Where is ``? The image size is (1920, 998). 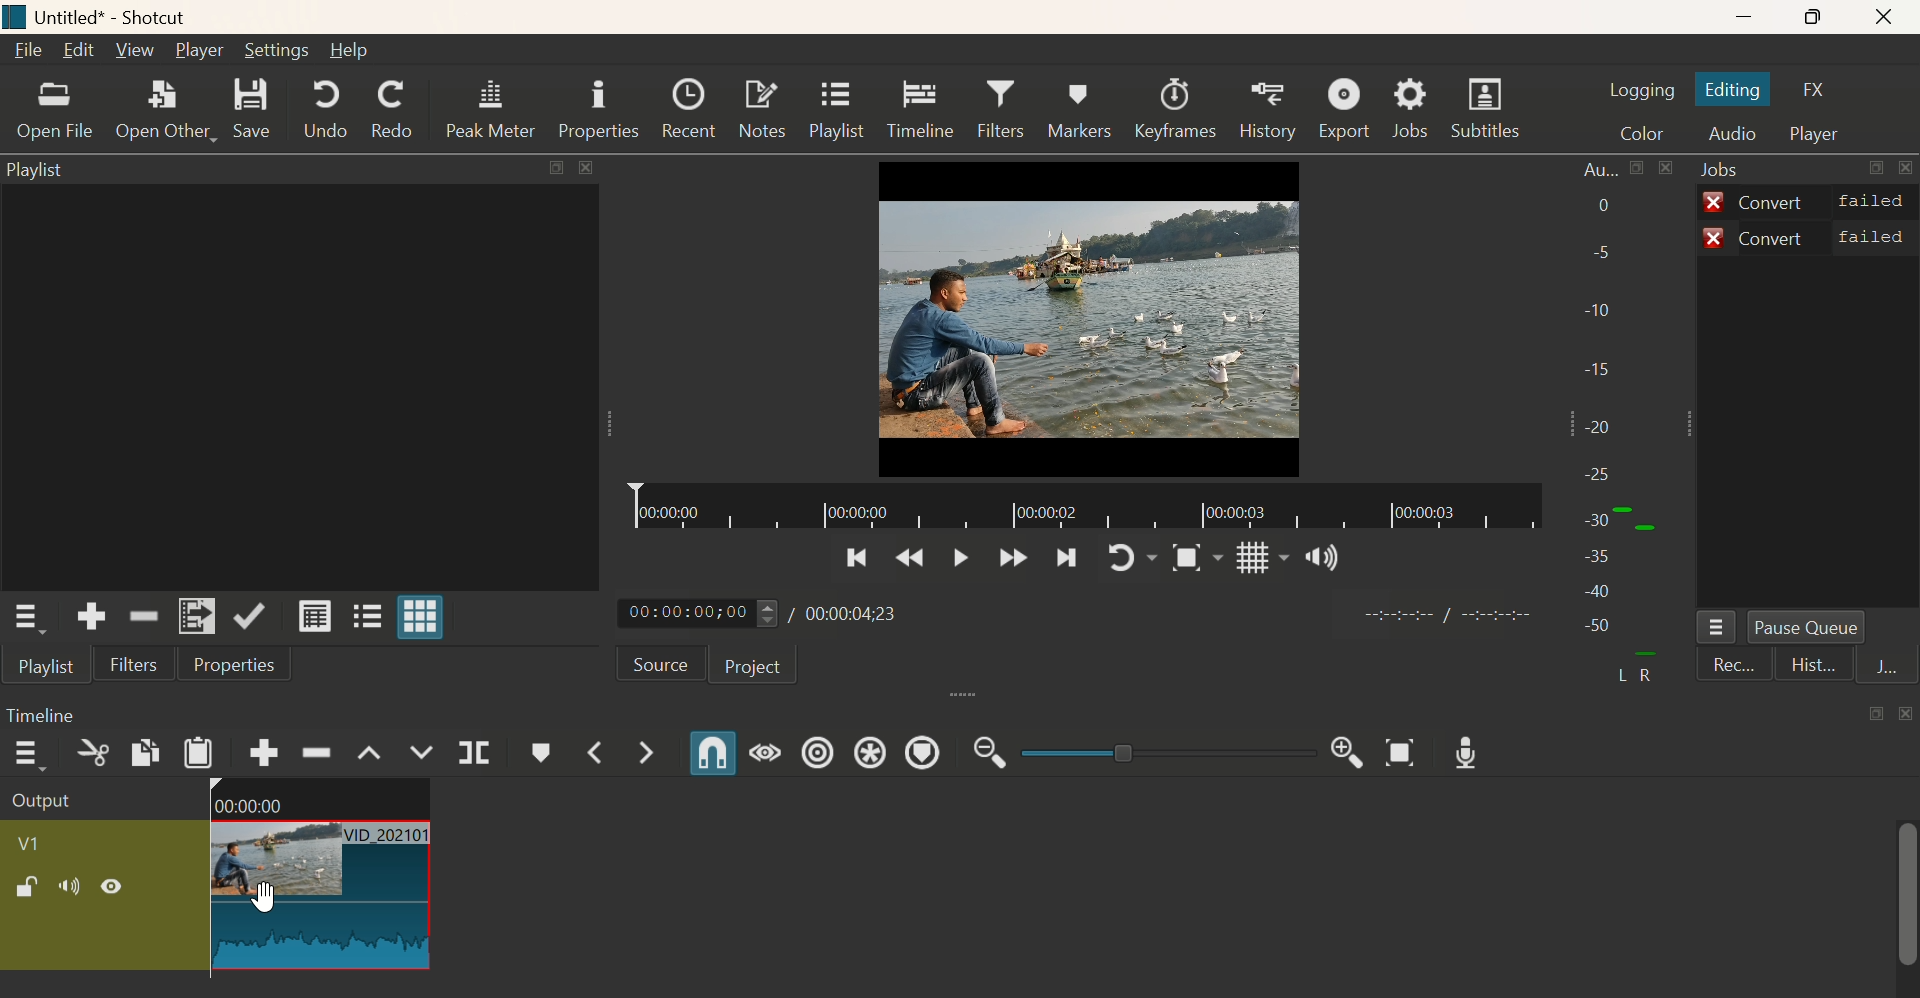
 is located at coordinates (815, 753).